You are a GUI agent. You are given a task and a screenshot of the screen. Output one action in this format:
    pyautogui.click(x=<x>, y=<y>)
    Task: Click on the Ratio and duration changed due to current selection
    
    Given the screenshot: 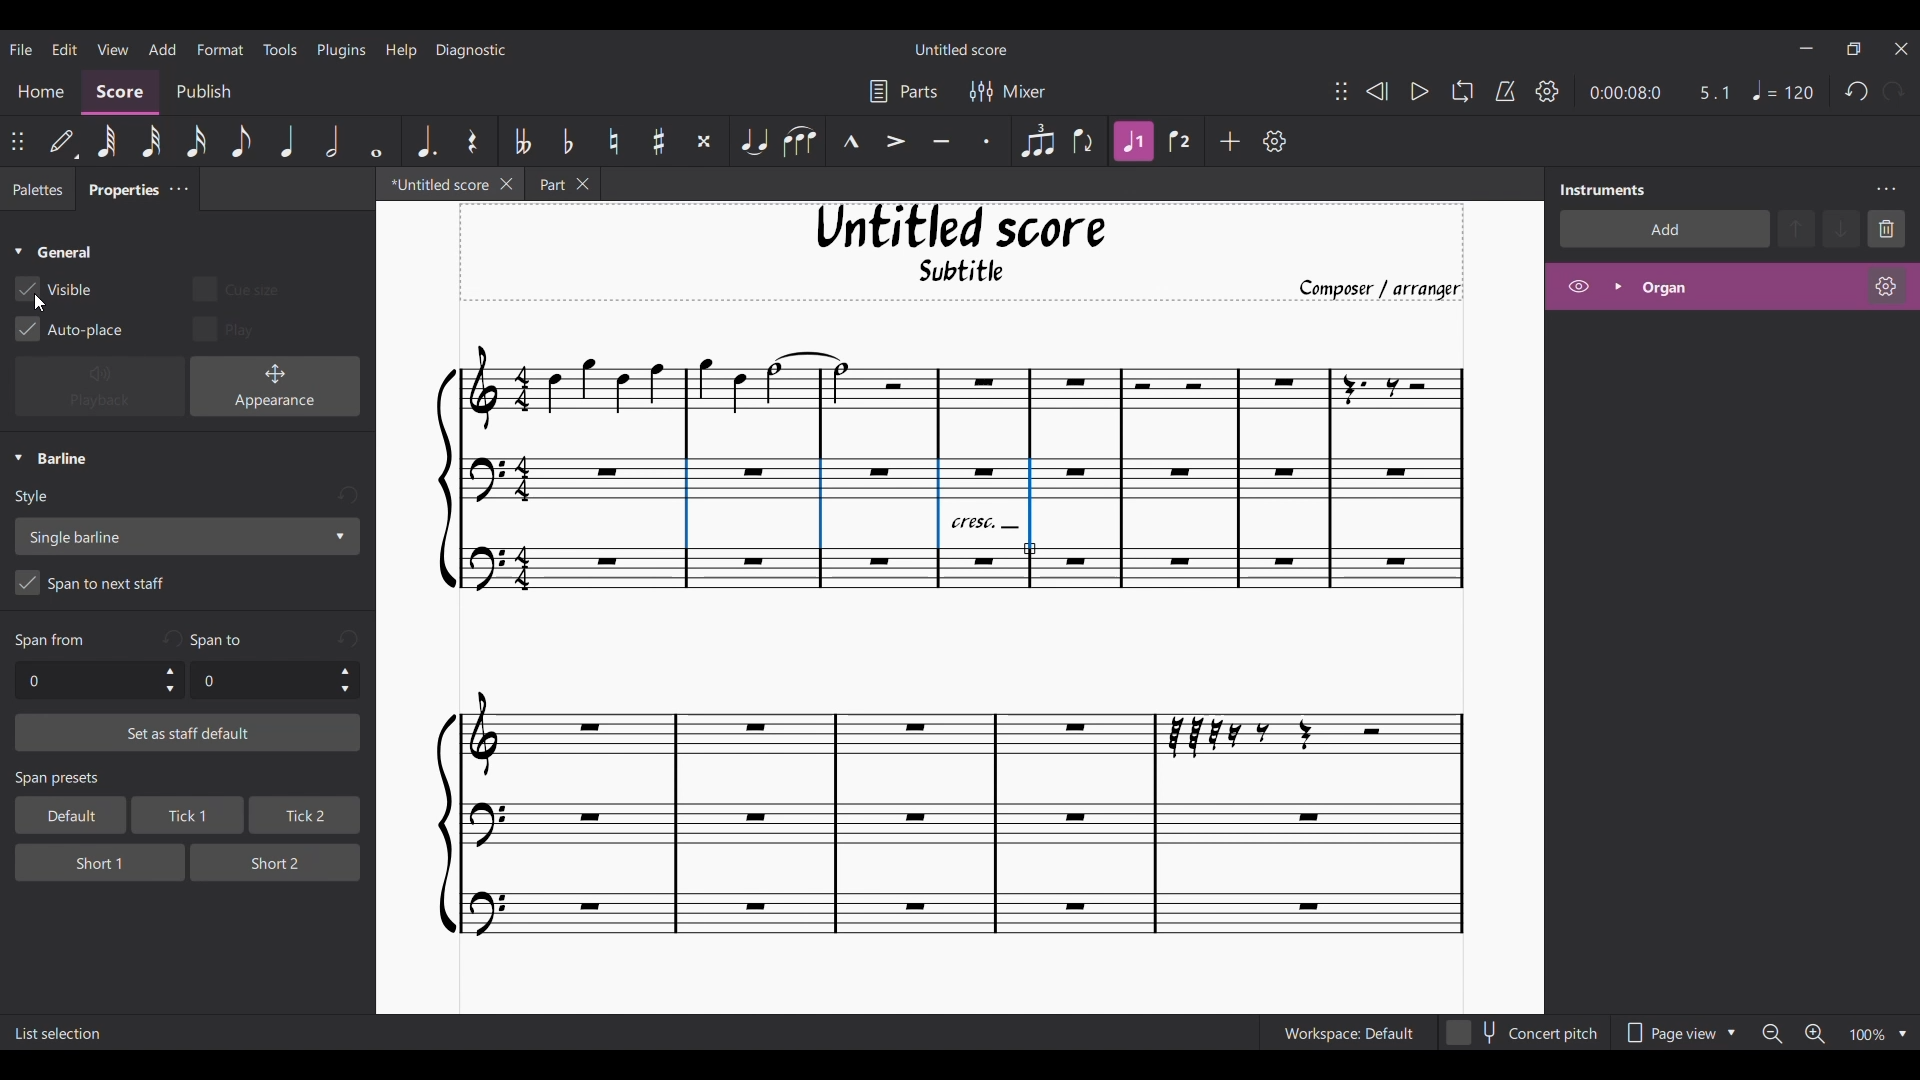 What is the action you would take?
    pyautogui.click(x=1660, y=92)
    